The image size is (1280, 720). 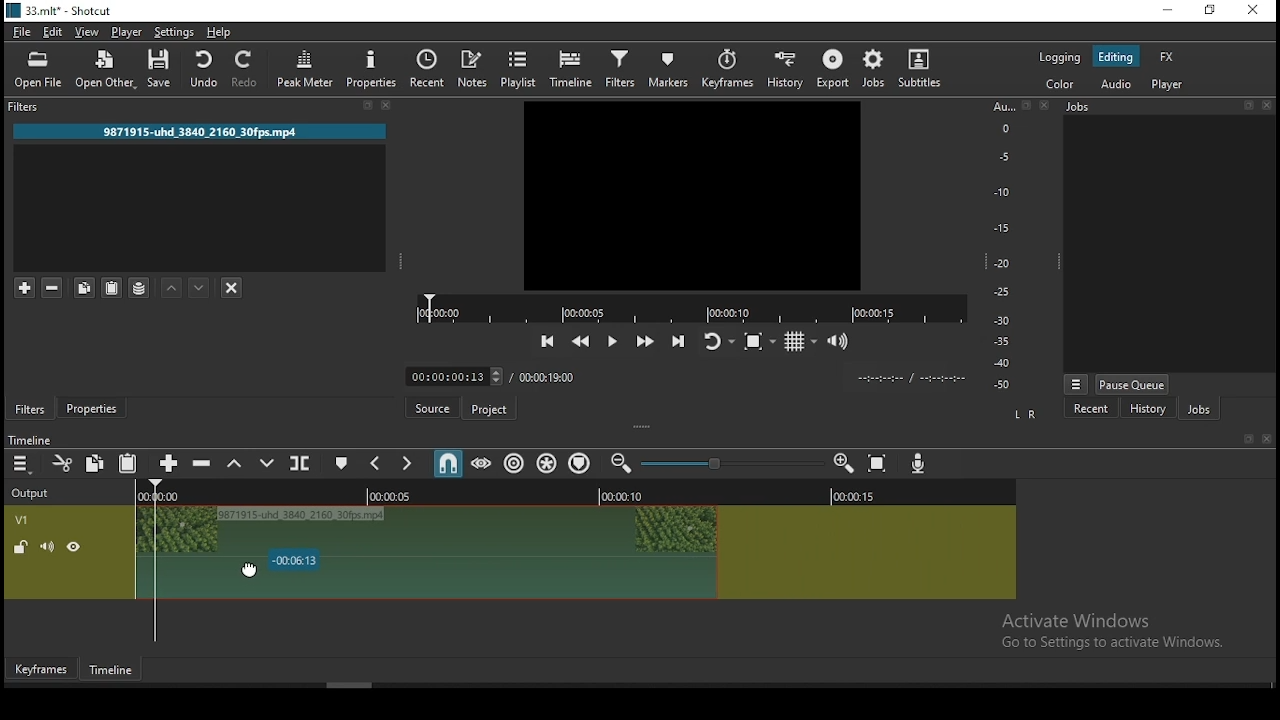 I want to click on Jobs, so click(x=1085, y=106).